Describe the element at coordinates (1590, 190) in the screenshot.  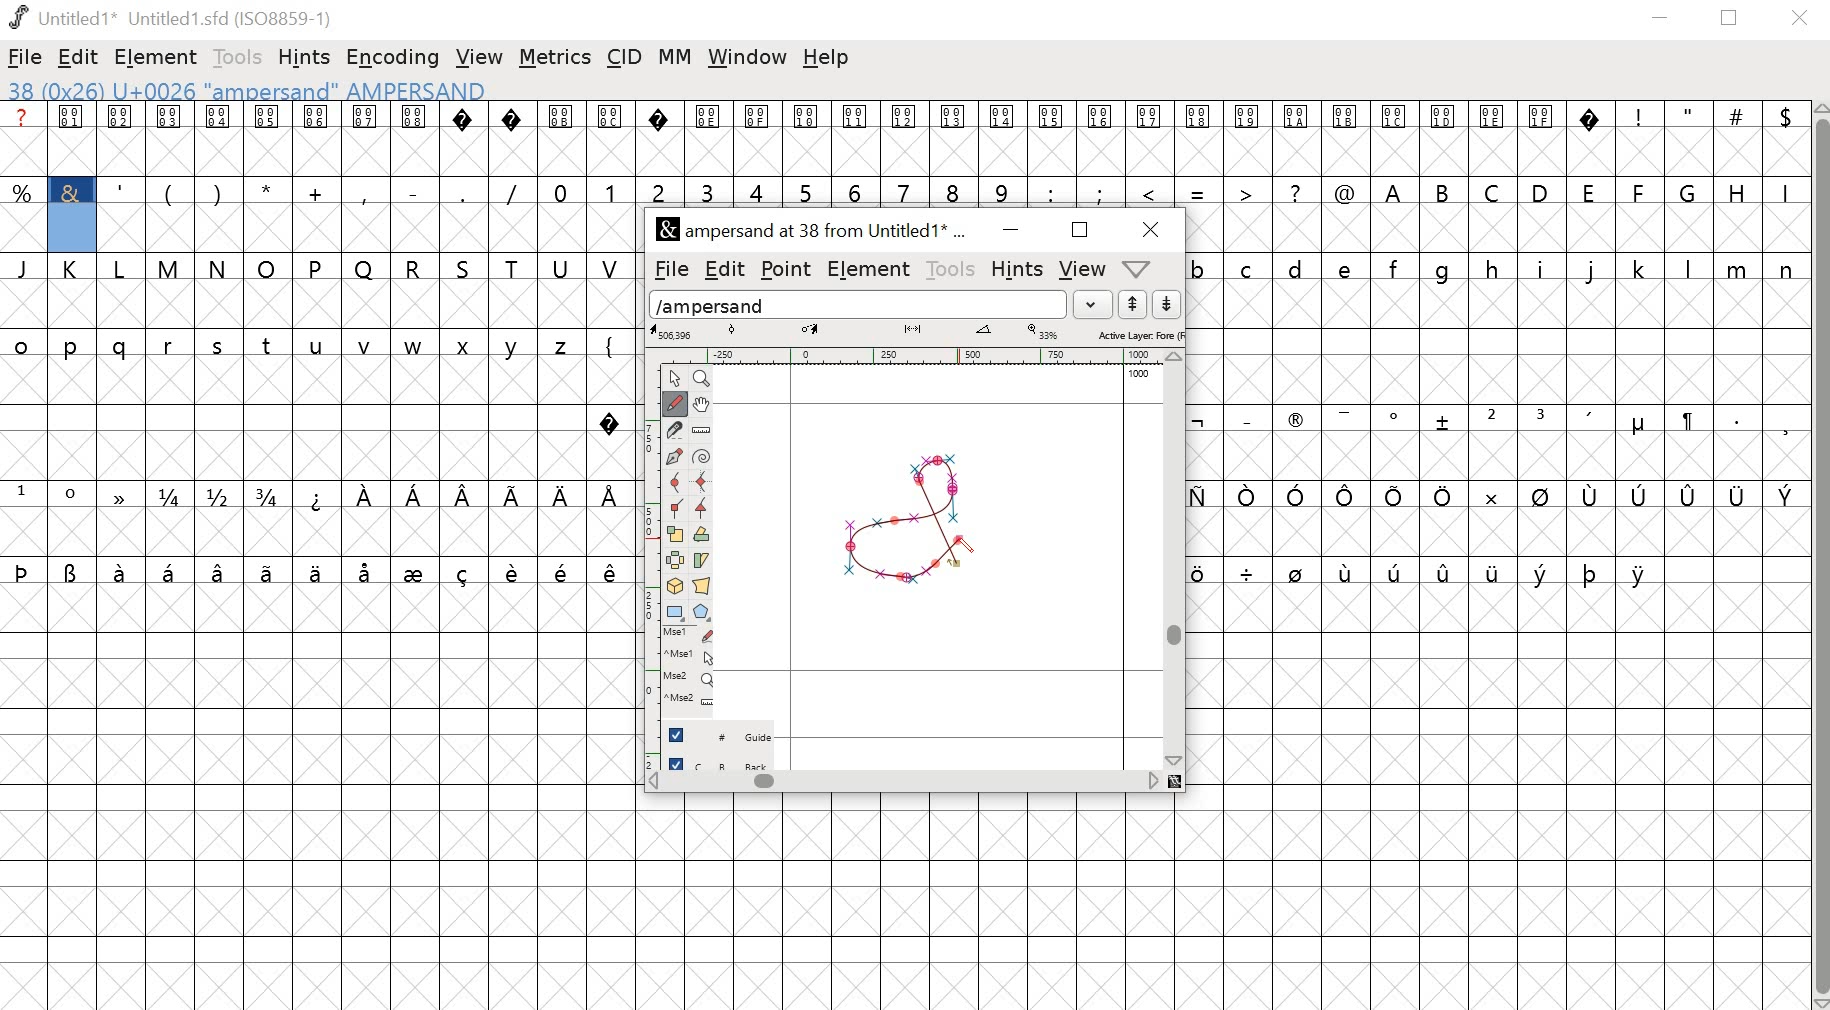
I see `E` at that location.